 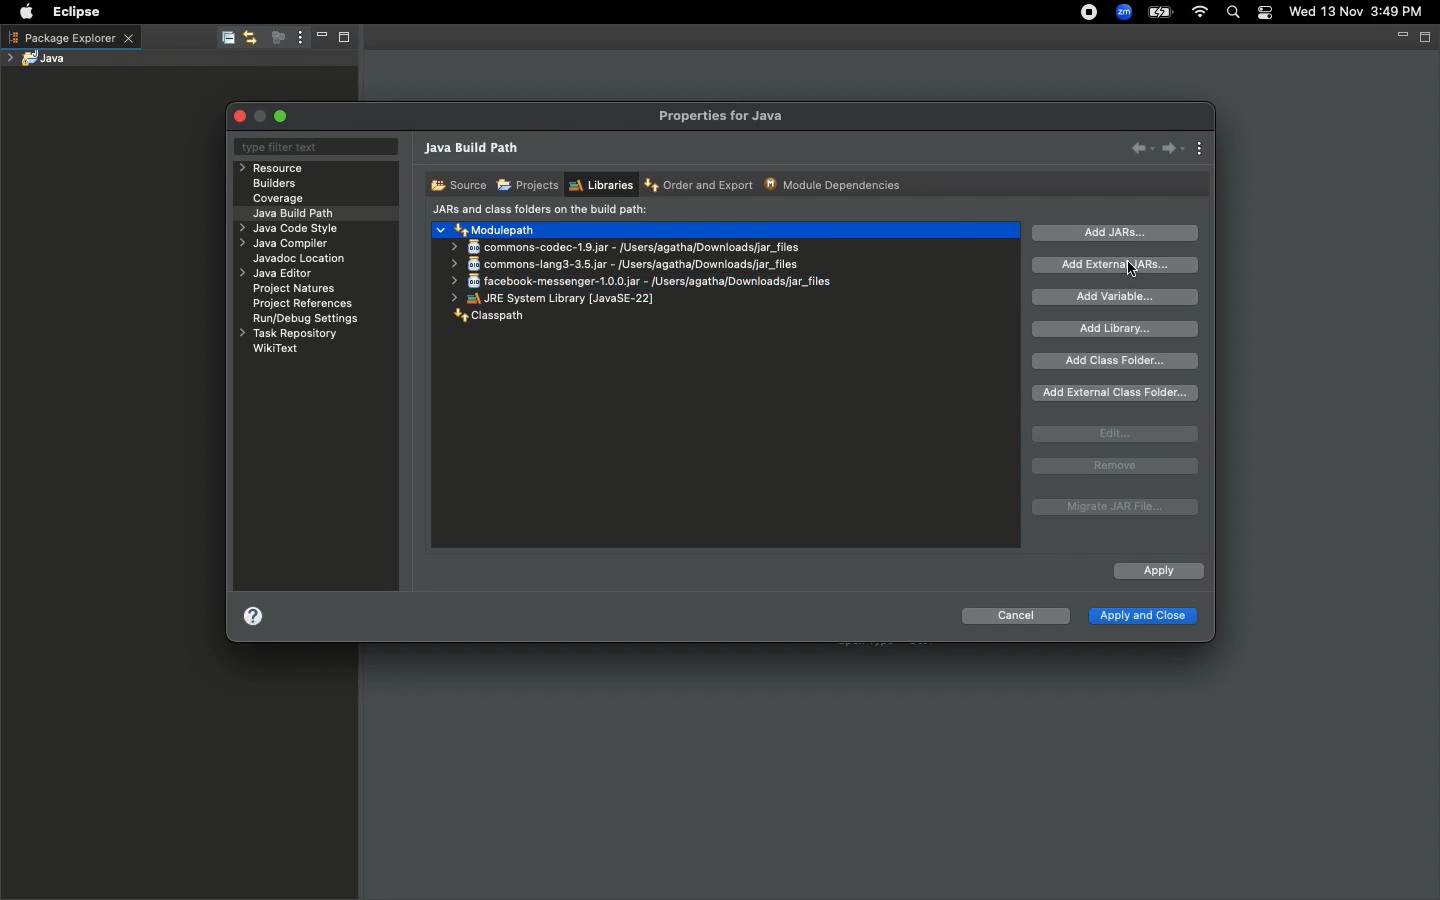 I want to click on Source, so click(x=456, y=184).